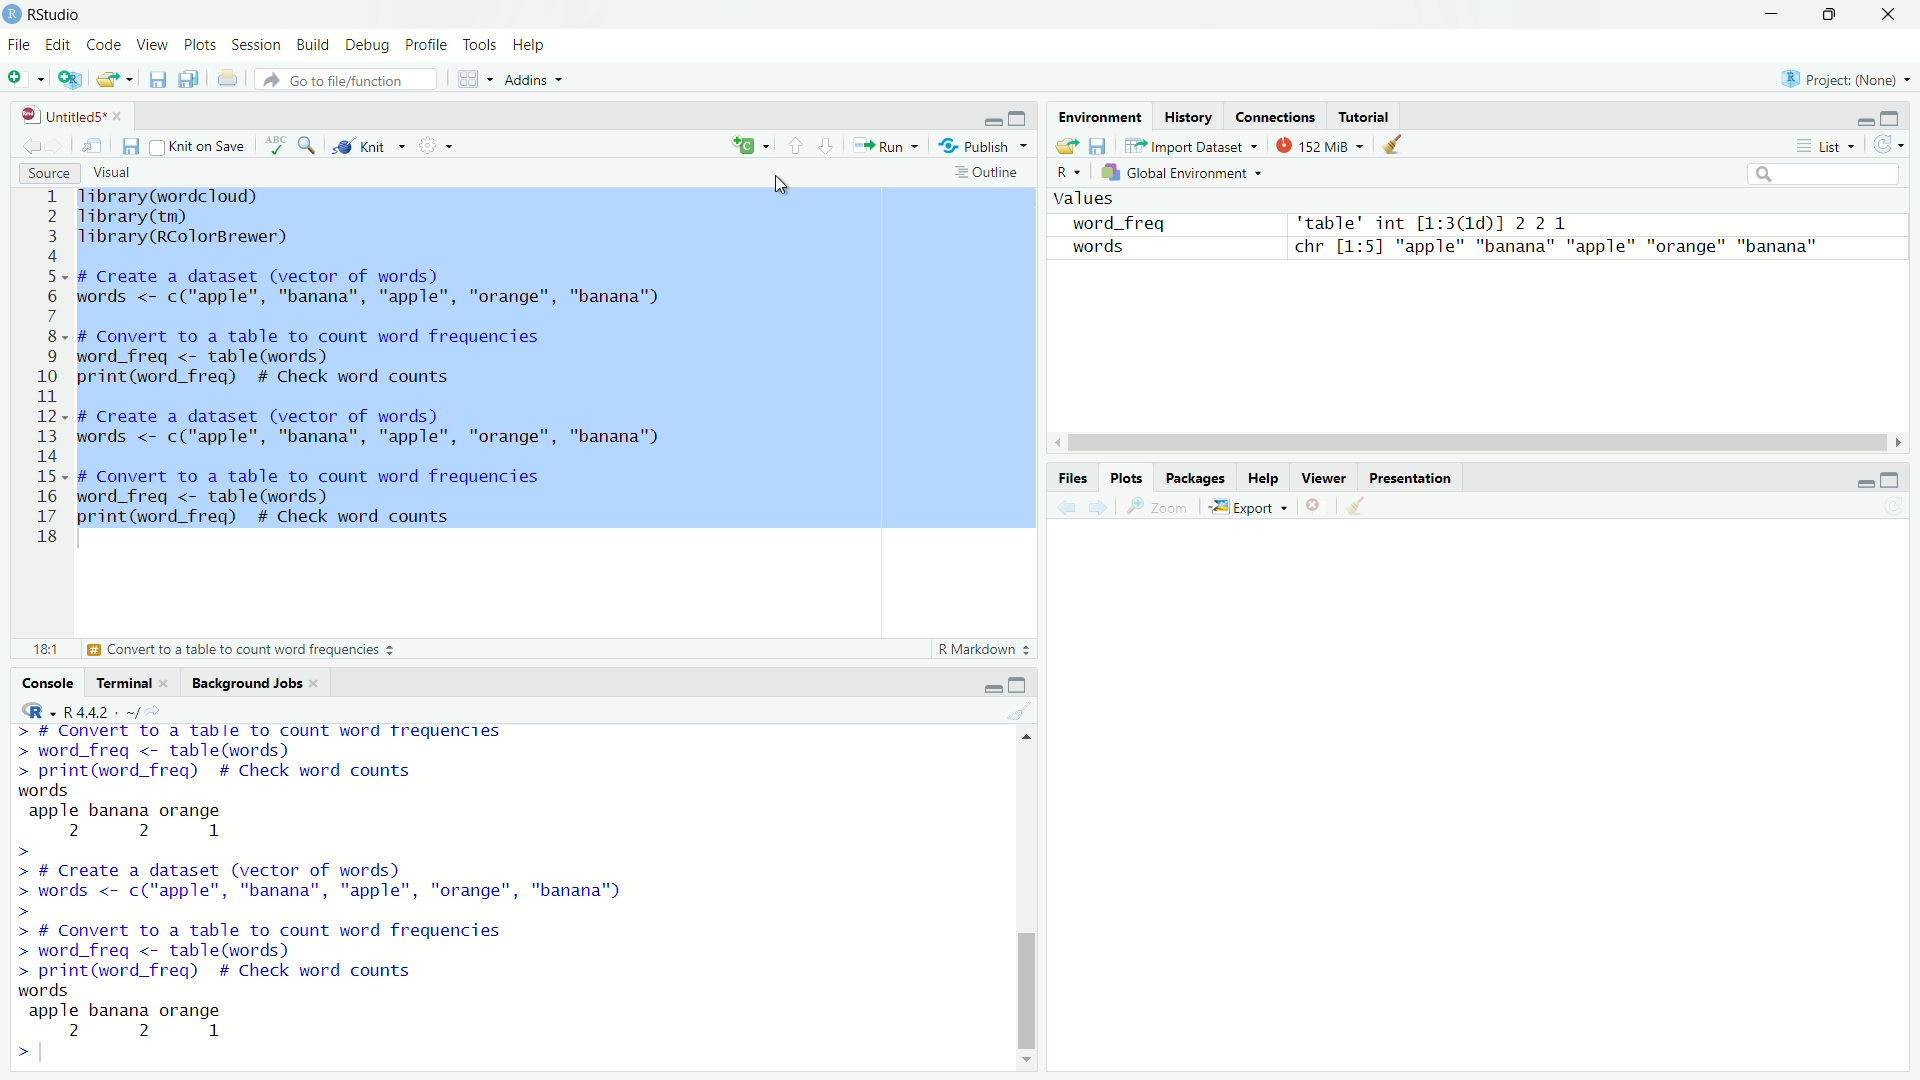 The image size is (1920, 1080). I want to click on Go back to the previous Source location, so click(30, 147).